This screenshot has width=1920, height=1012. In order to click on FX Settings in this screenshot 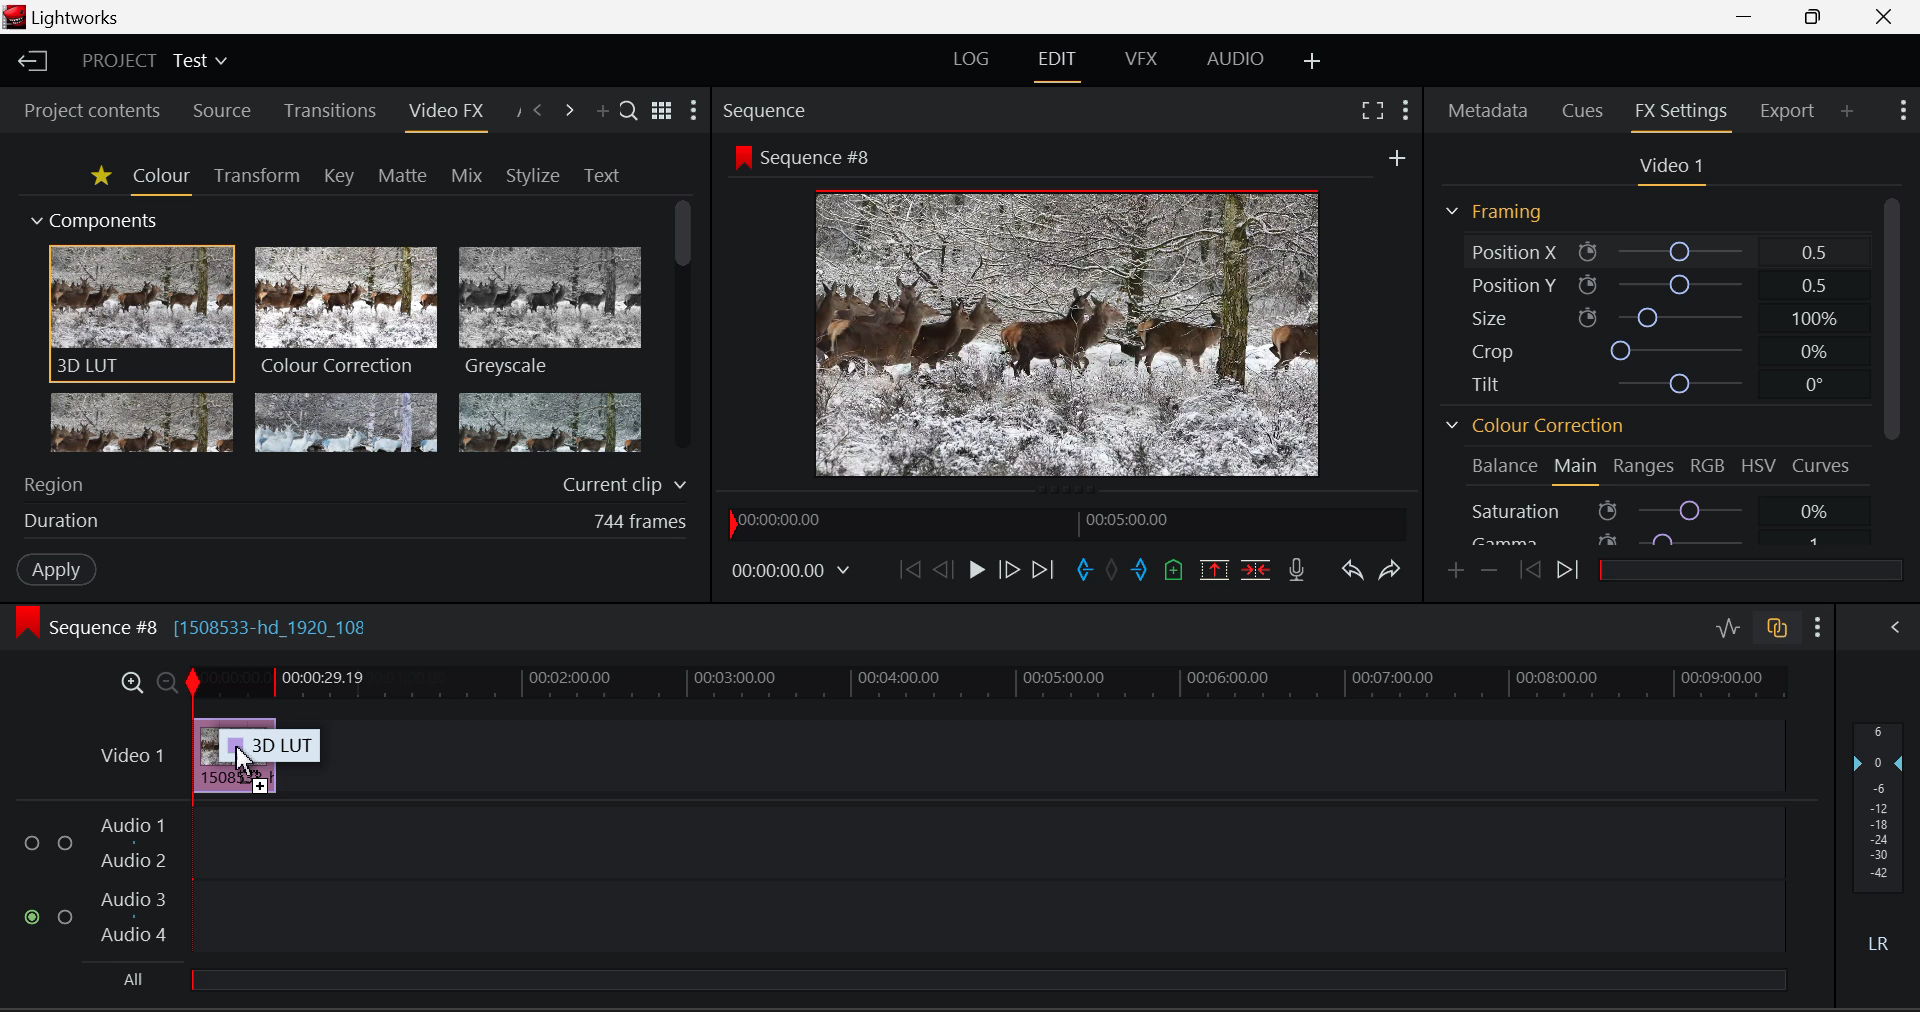, I will do `click(1679, 116)`.